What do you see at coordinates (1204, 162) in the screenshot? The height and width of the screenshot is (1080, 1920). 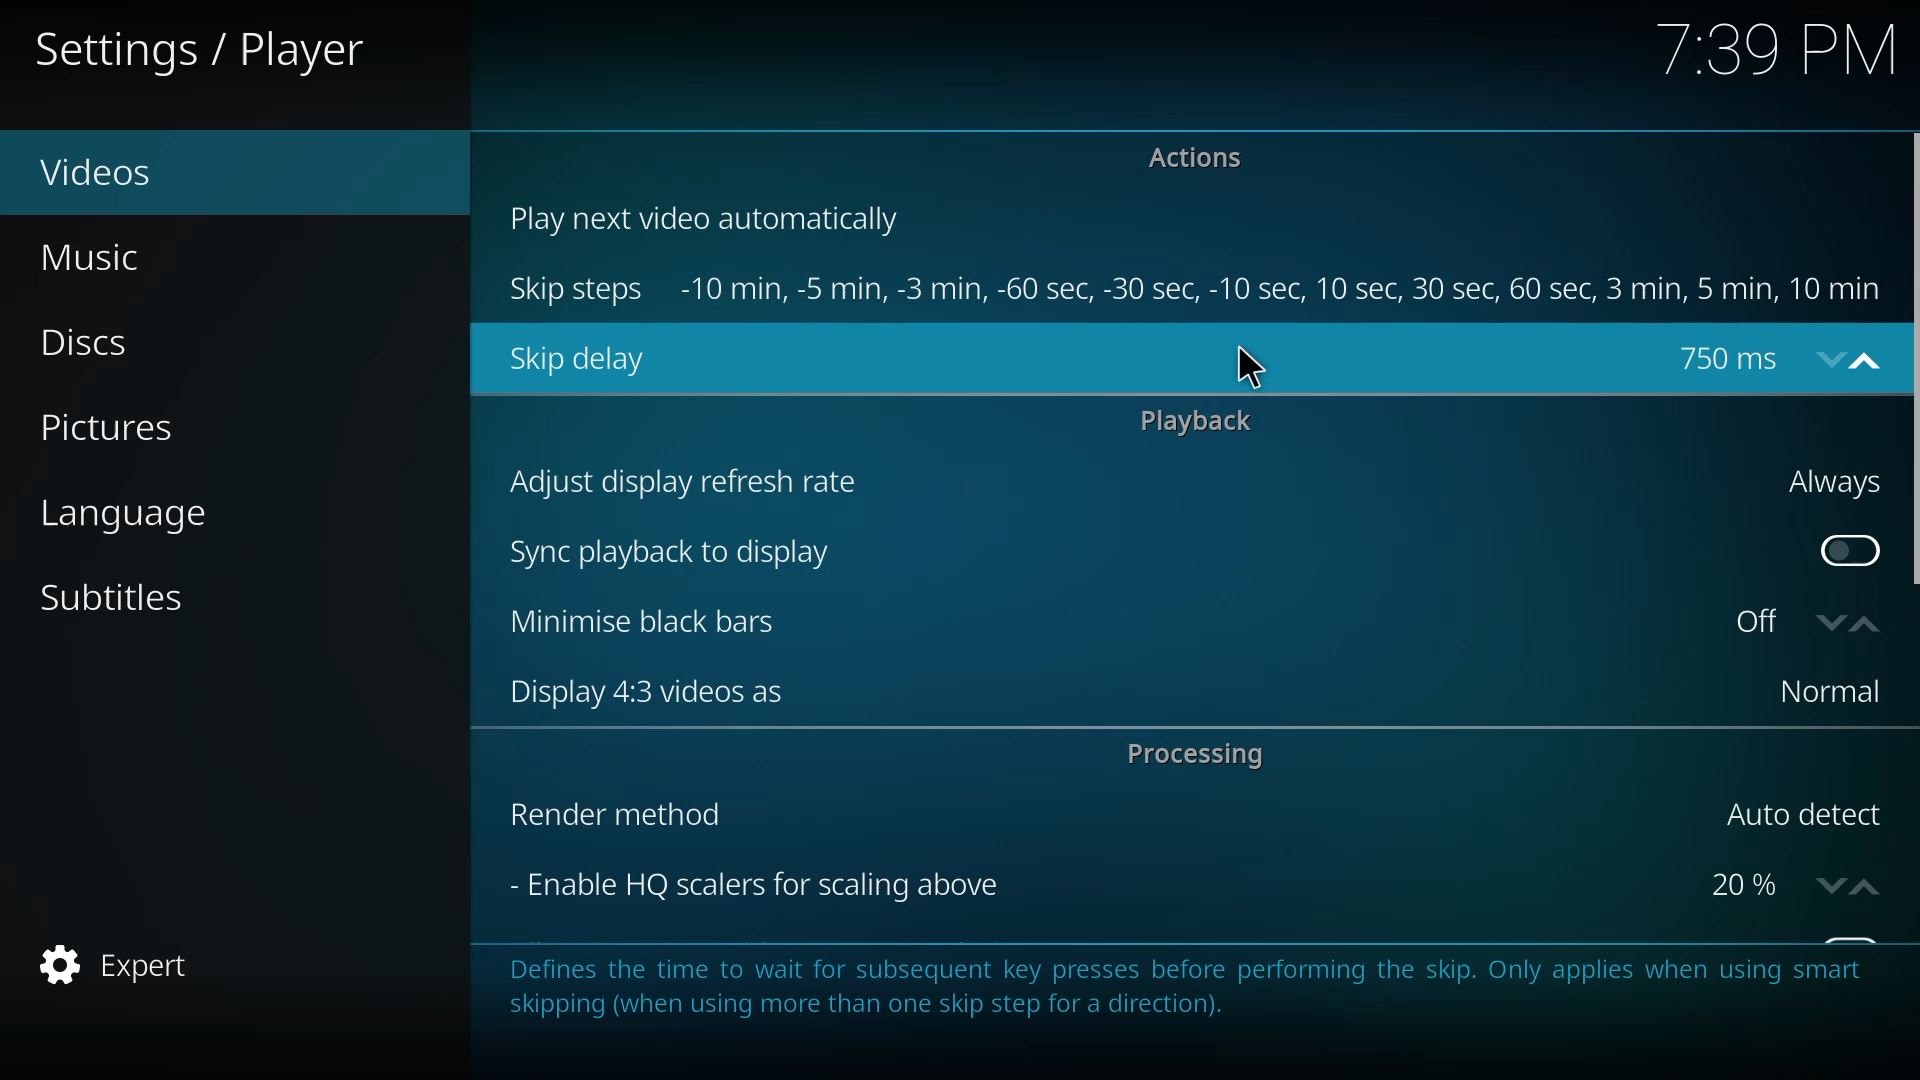 I see `actions` at bounding box center [1204, 162].